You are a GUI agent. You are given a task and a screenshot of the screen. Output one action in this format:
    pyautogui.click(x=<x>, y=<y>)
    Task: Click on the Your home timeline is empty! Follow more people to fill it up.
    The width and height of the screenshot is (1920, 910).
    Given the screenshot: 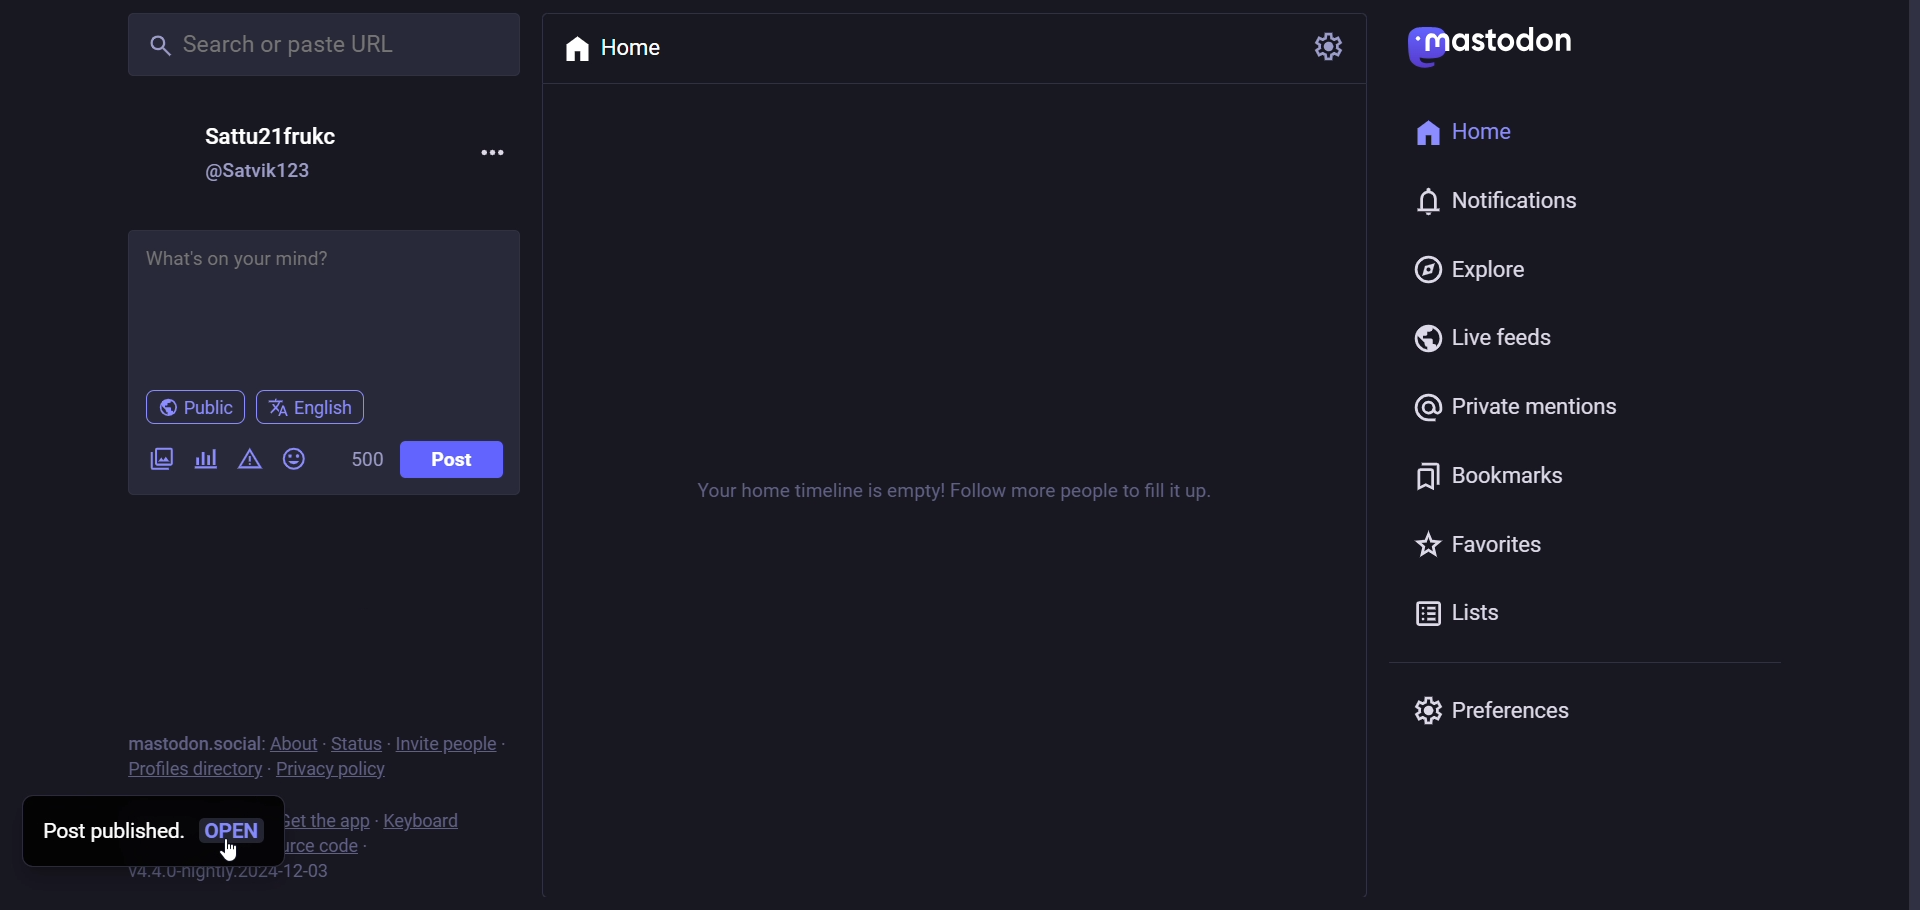 What is the action you would take?
    pyautogui.click(x=973, y=487)
    